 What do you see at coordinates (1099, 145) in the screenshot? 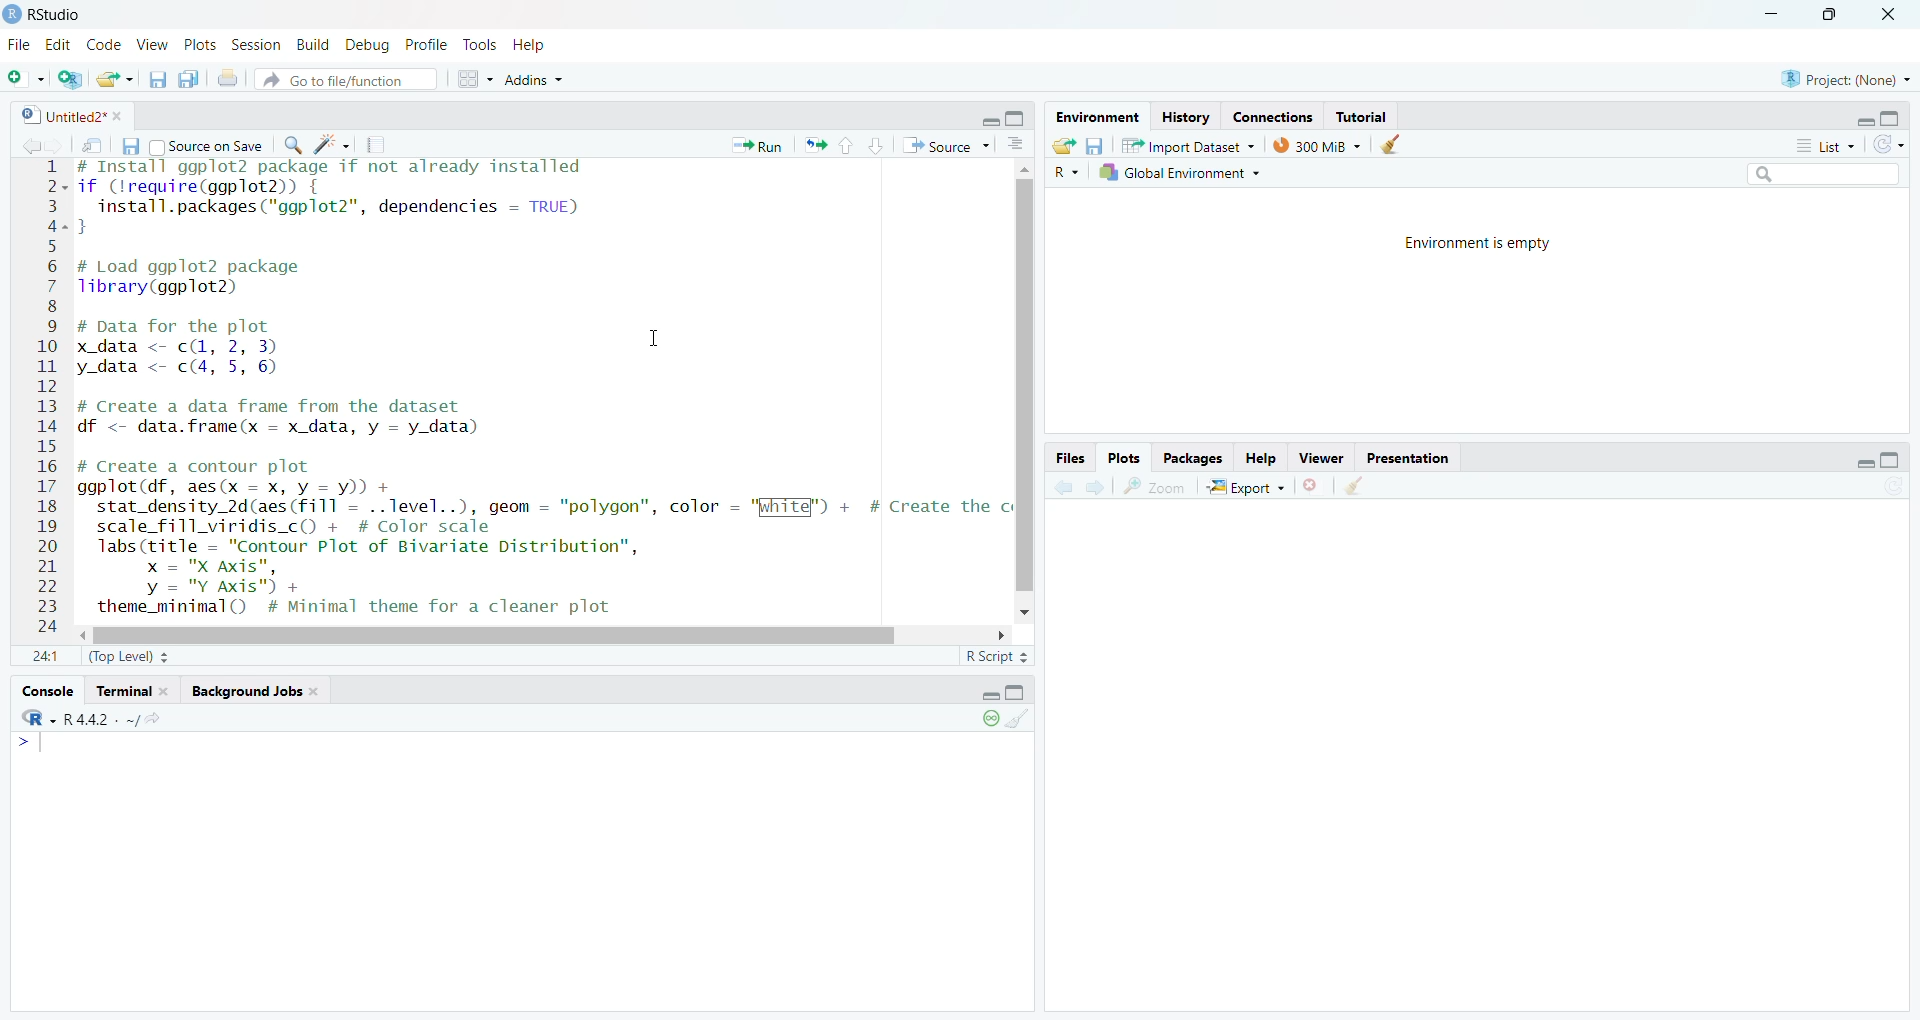
I see `save` at bounding box center [1099, 145].